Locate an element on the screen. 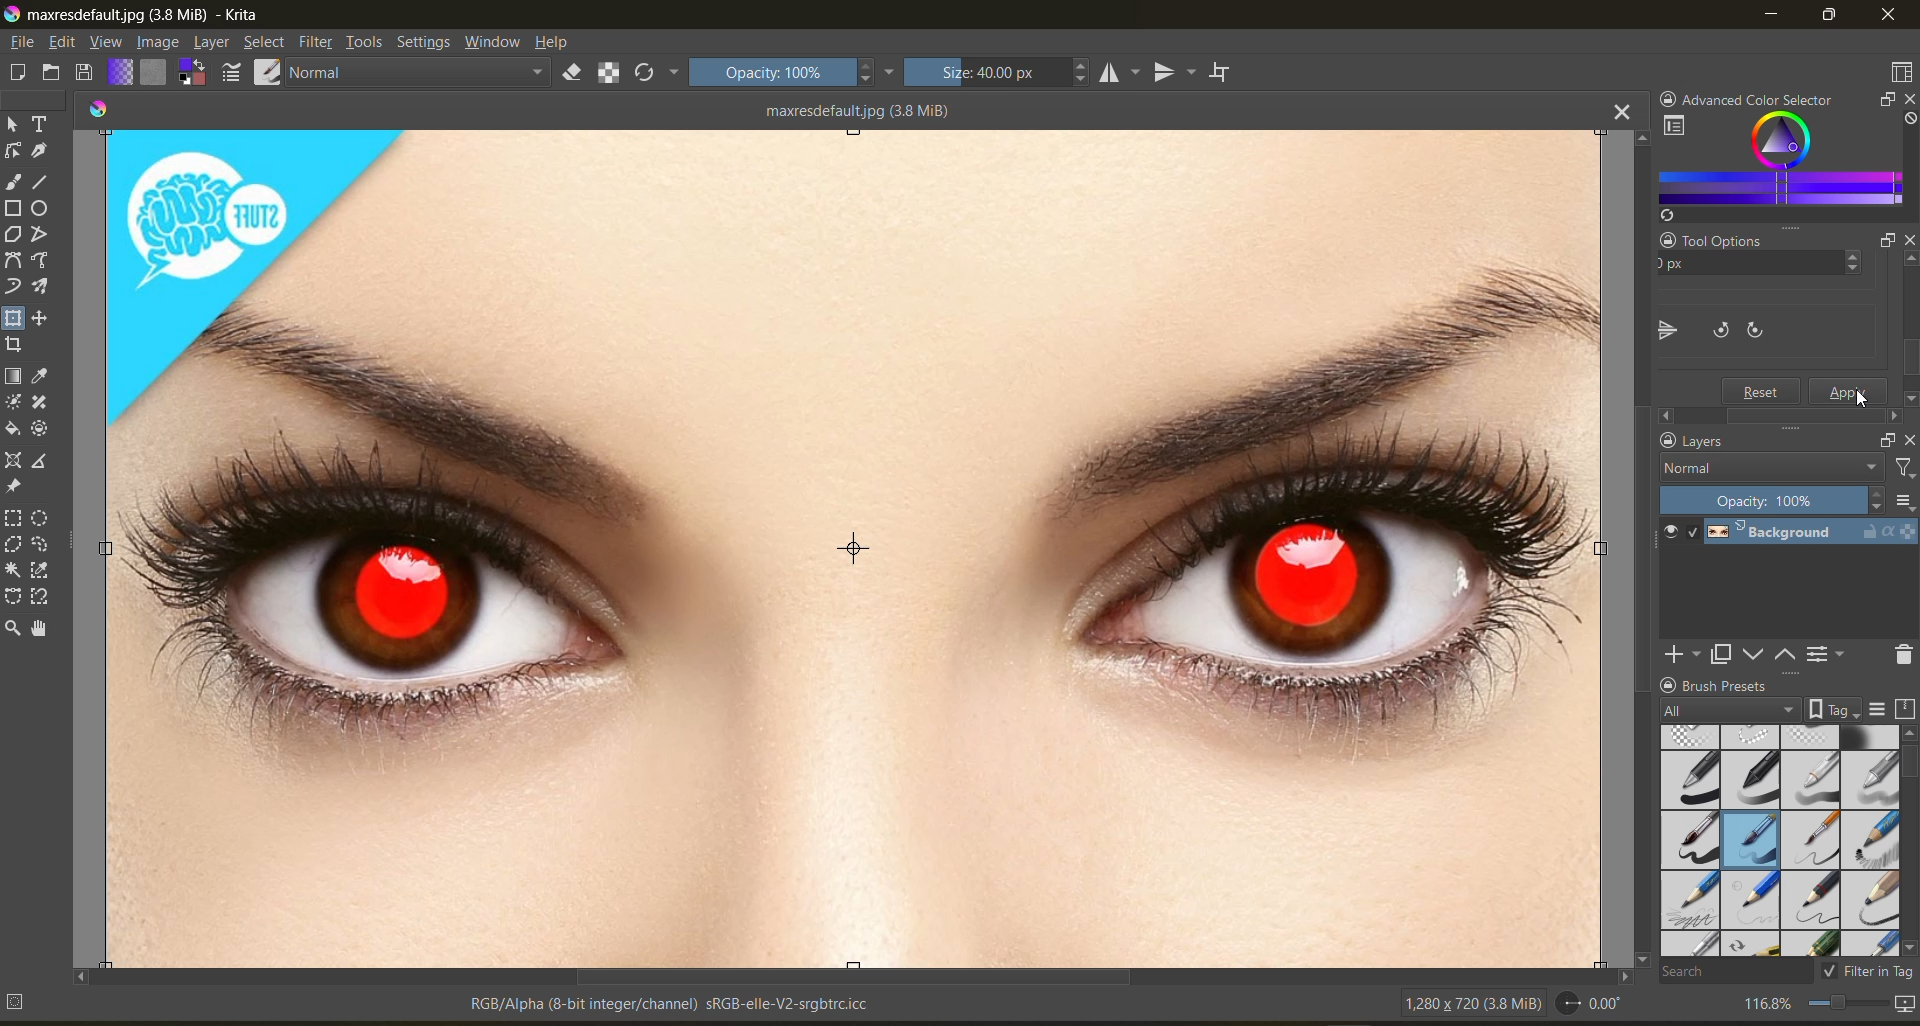 The height and width of the screenshot is (1026, 1920). add is located at coordinates (1679, 654).